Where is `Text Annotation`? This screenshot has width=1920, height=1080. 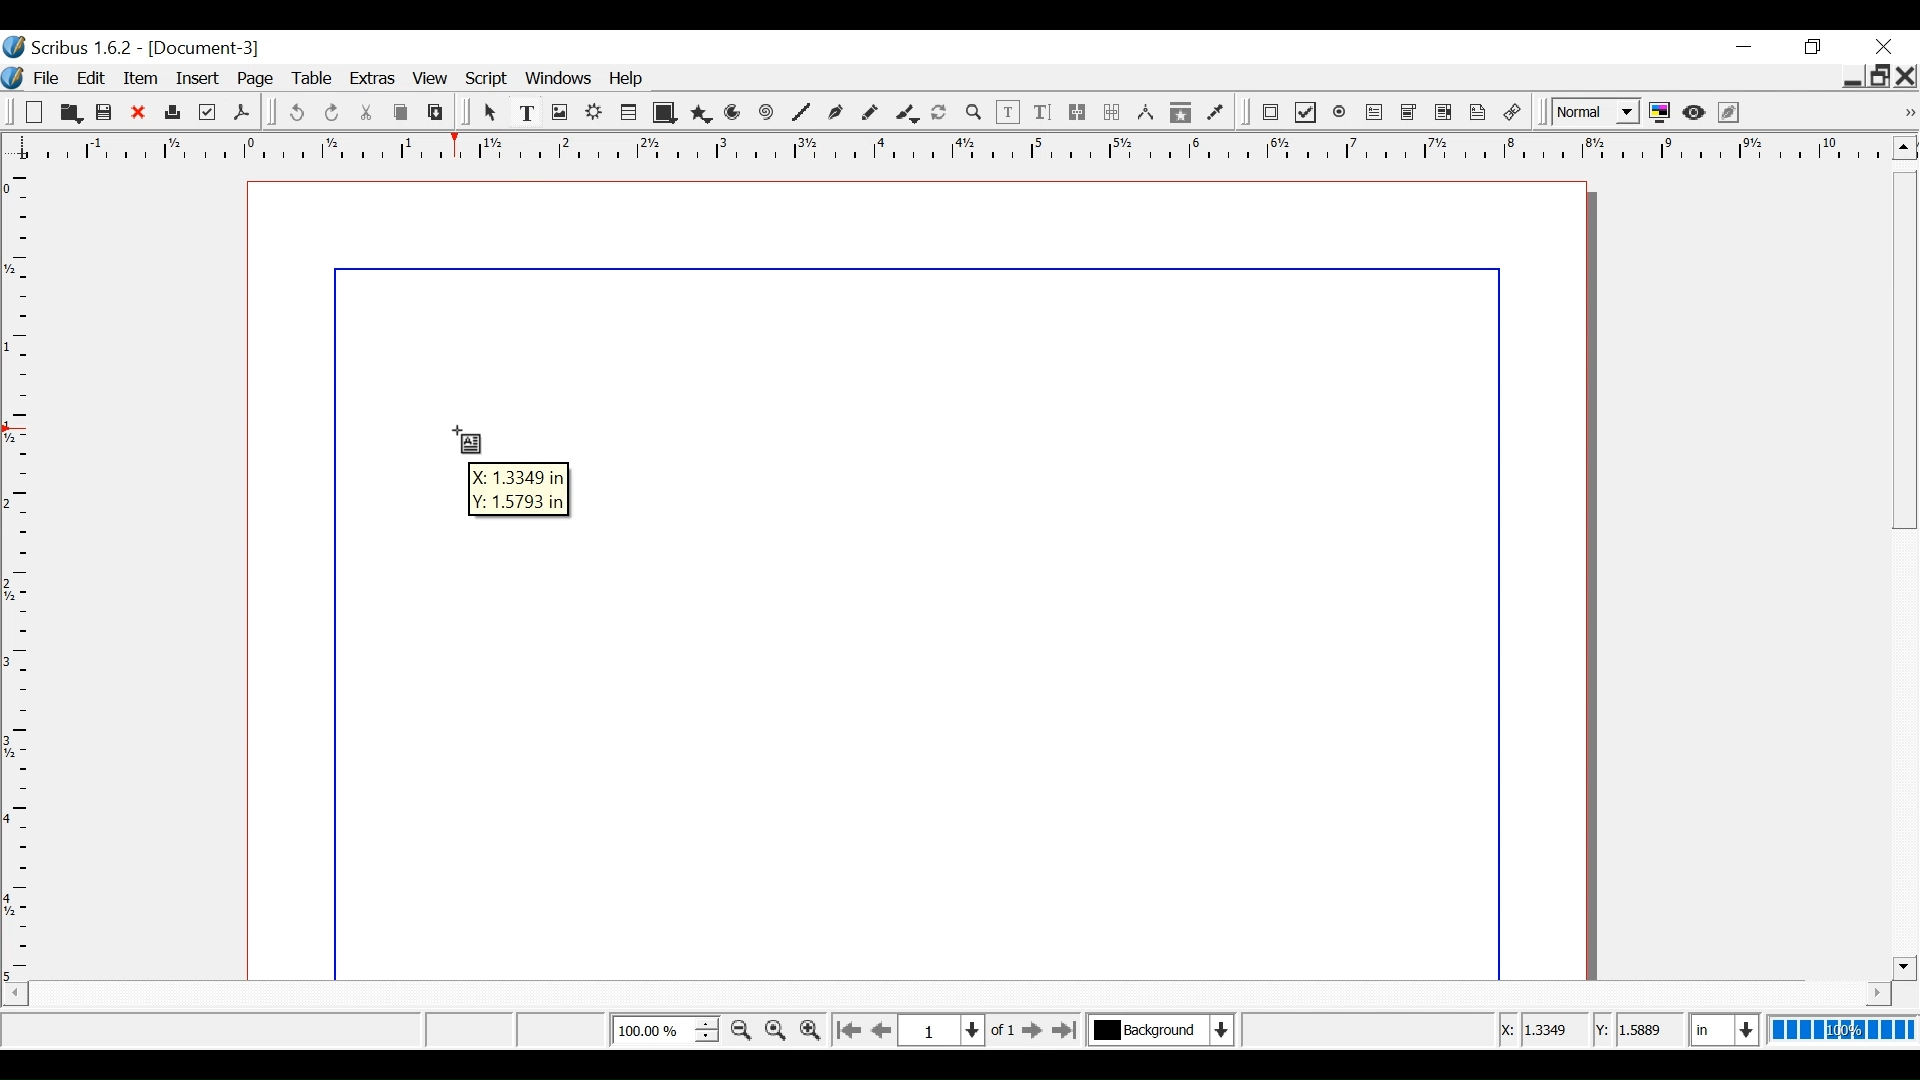 Text Annotation is located at coordinates (1479, 113).